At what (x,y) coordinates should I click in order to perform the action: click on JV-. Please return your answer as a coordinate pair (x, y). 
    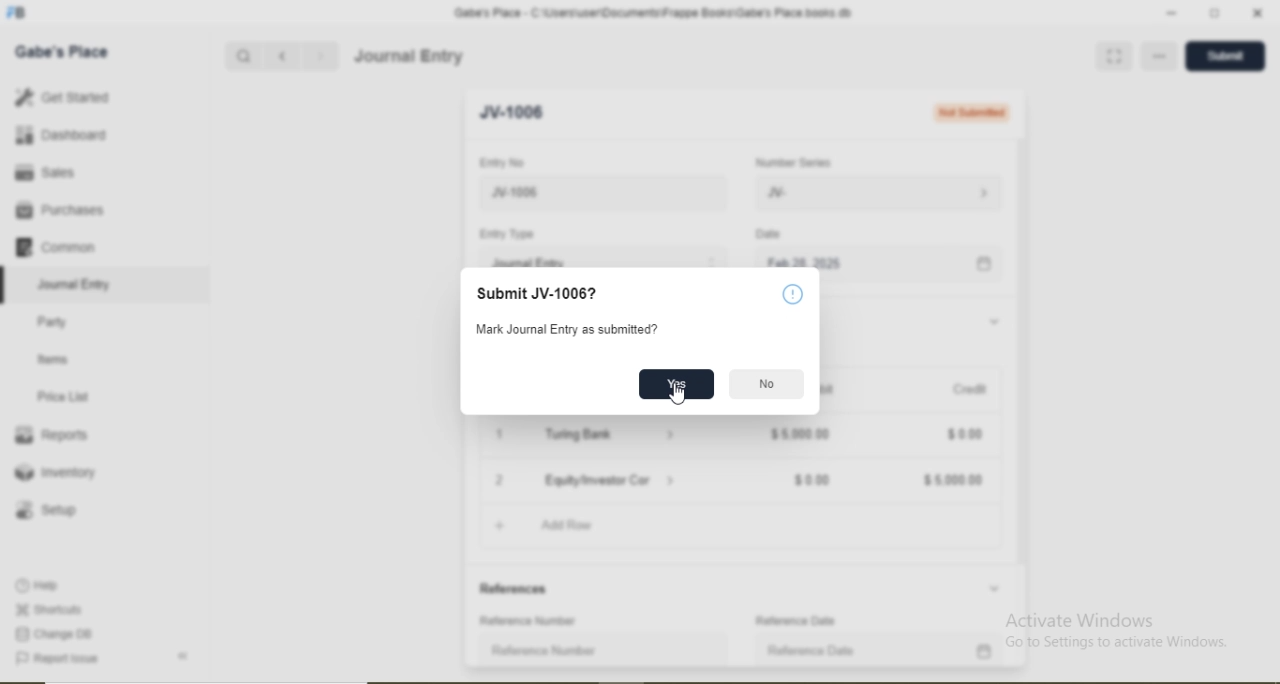
    Looking at the image, I should click on (777, 193).